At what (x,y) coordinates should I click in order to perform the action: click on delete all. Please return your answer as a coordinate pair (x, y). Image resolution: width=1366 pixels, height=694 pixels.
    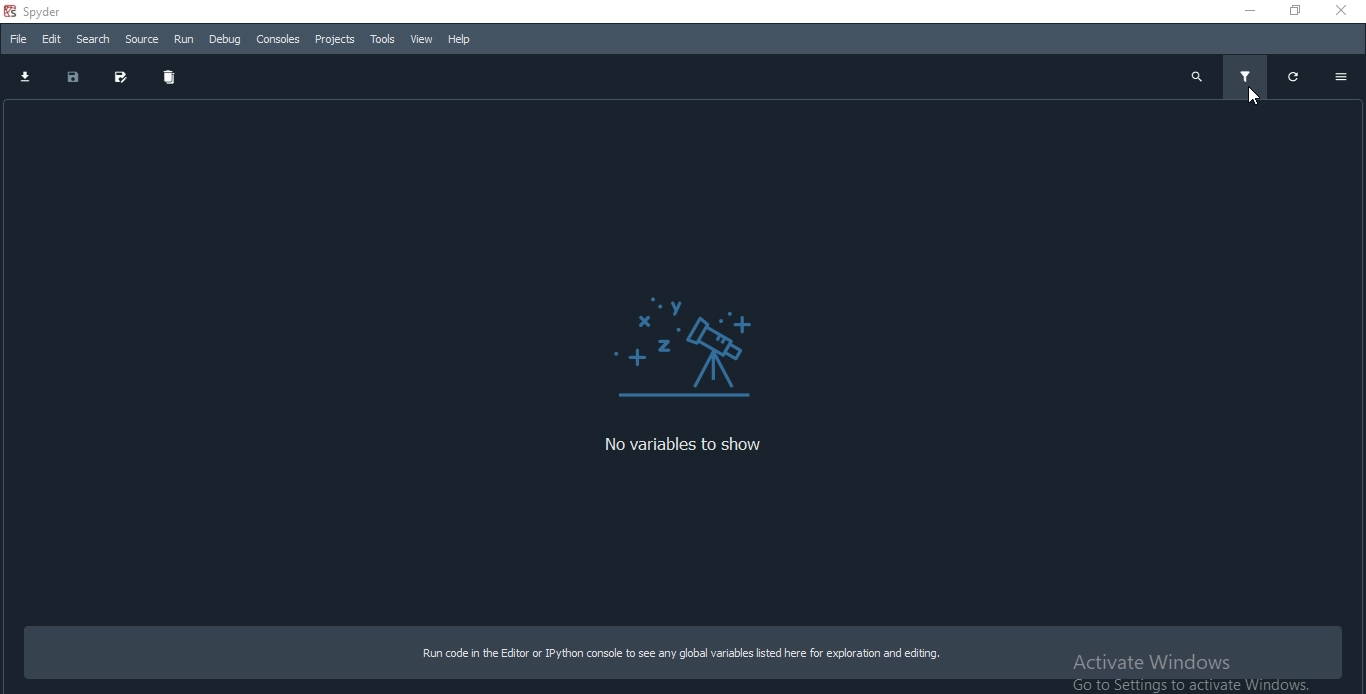
    Looking at the image, I should click on (171, 74).